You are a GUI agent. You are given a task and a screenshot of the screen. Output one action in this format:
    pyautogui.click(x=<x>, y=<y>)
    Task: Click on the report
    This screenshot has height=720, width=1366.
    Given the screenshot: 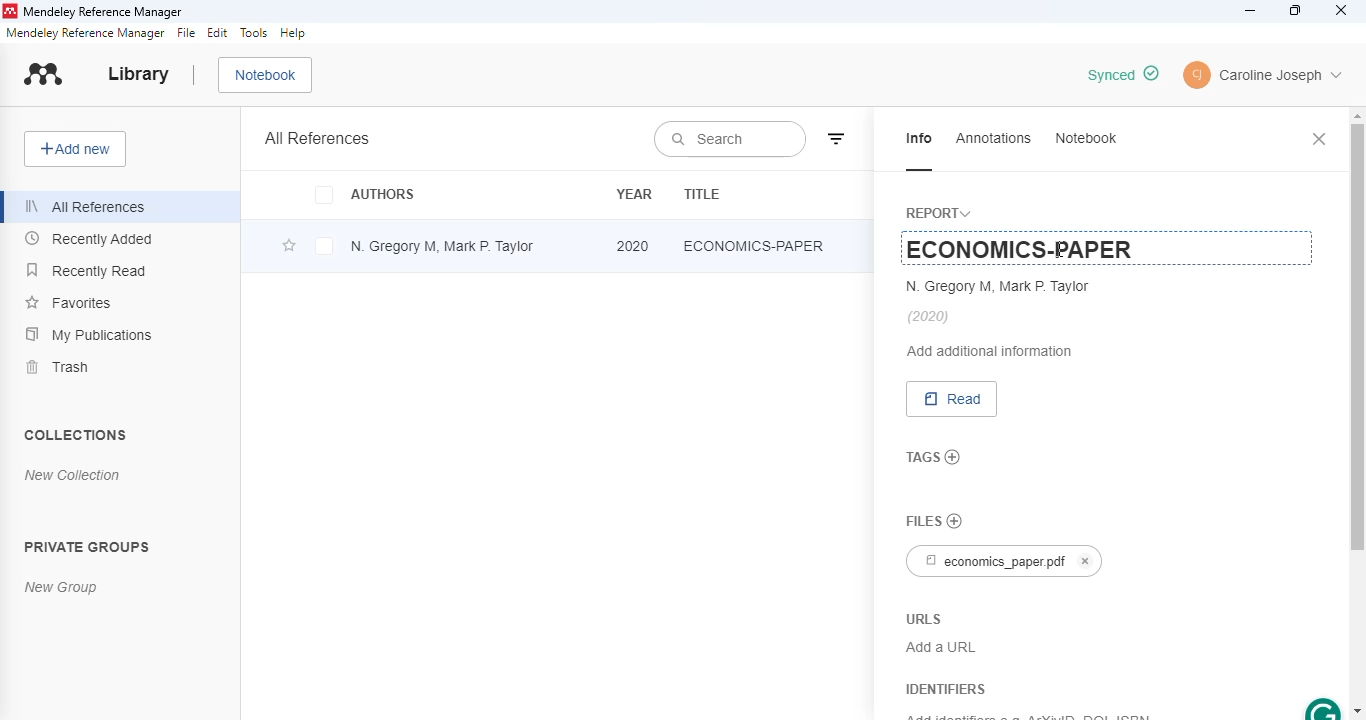 What is the action you would take?
    pyautogui.click(x=942, y=212)
    